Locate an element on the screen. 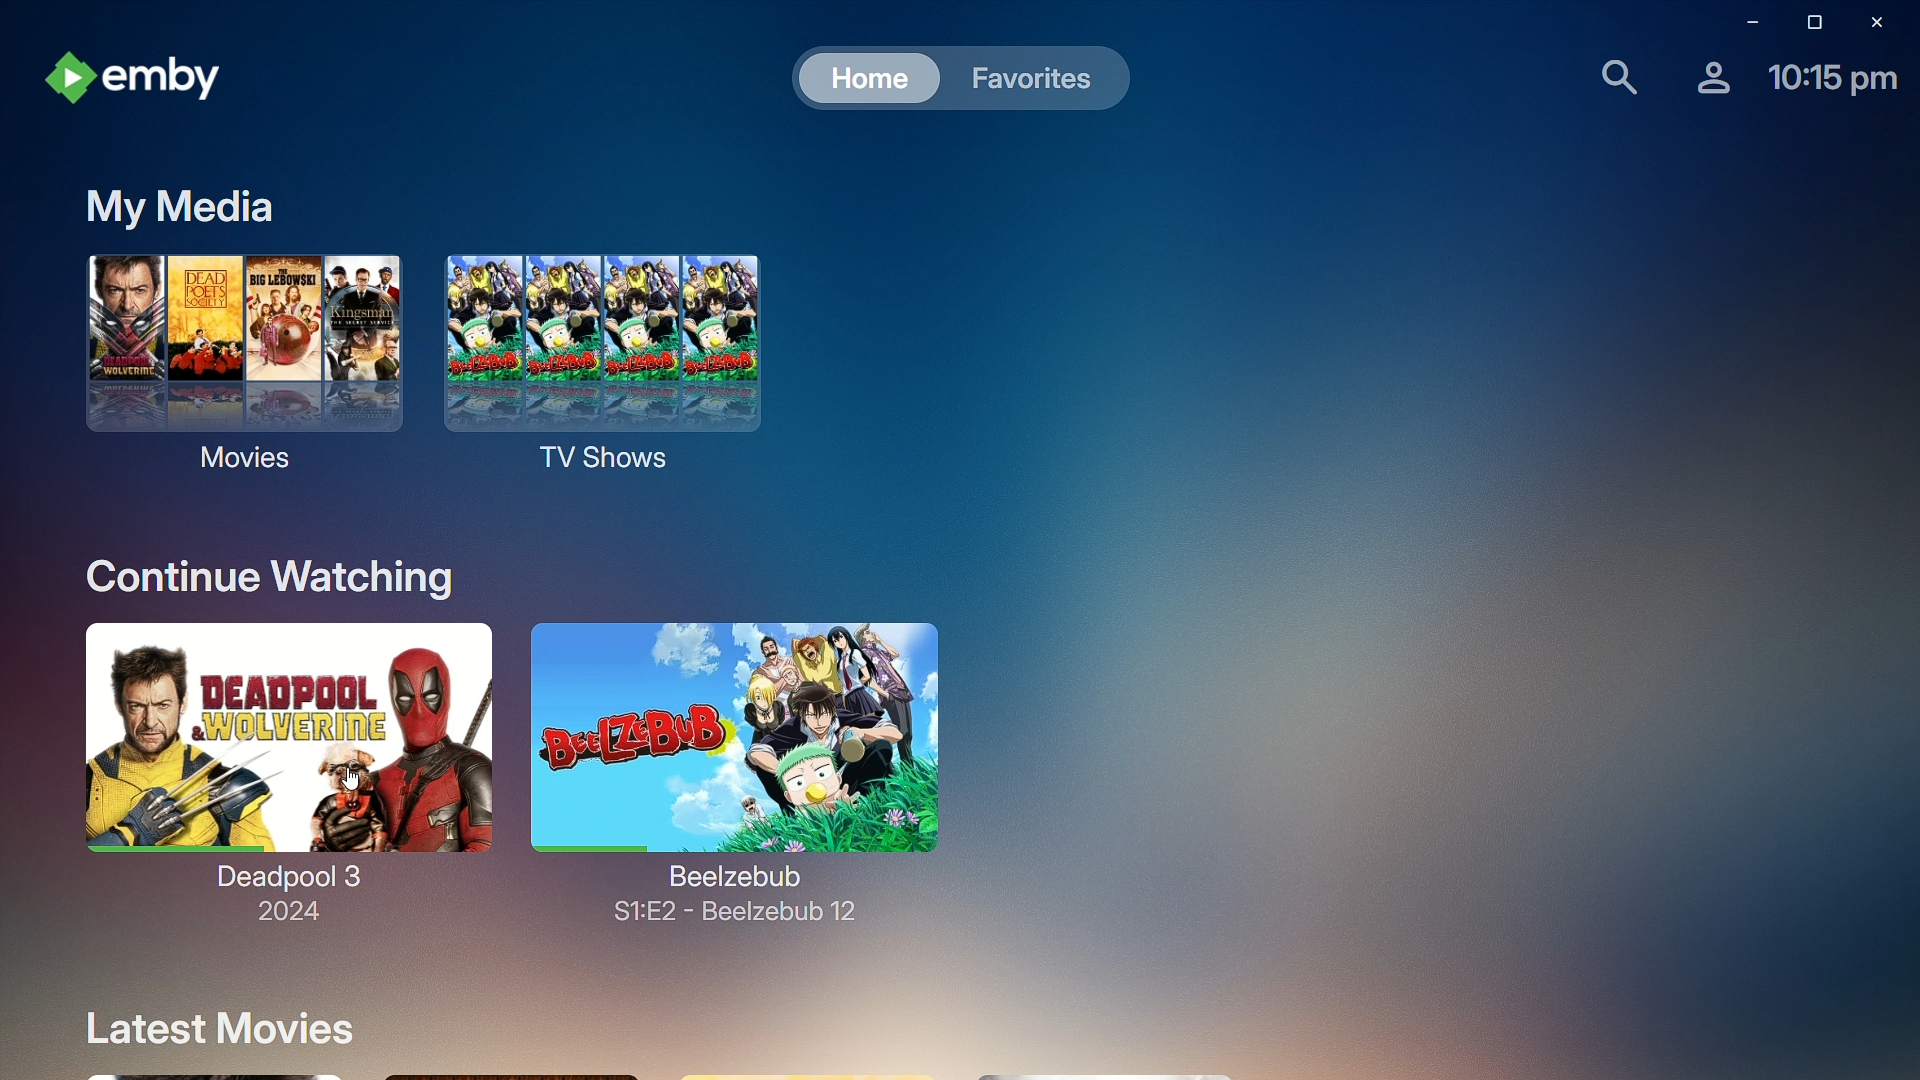 The width and height of the screenshot is (1920, 1080). Time is located at coordinates (1838, 86).